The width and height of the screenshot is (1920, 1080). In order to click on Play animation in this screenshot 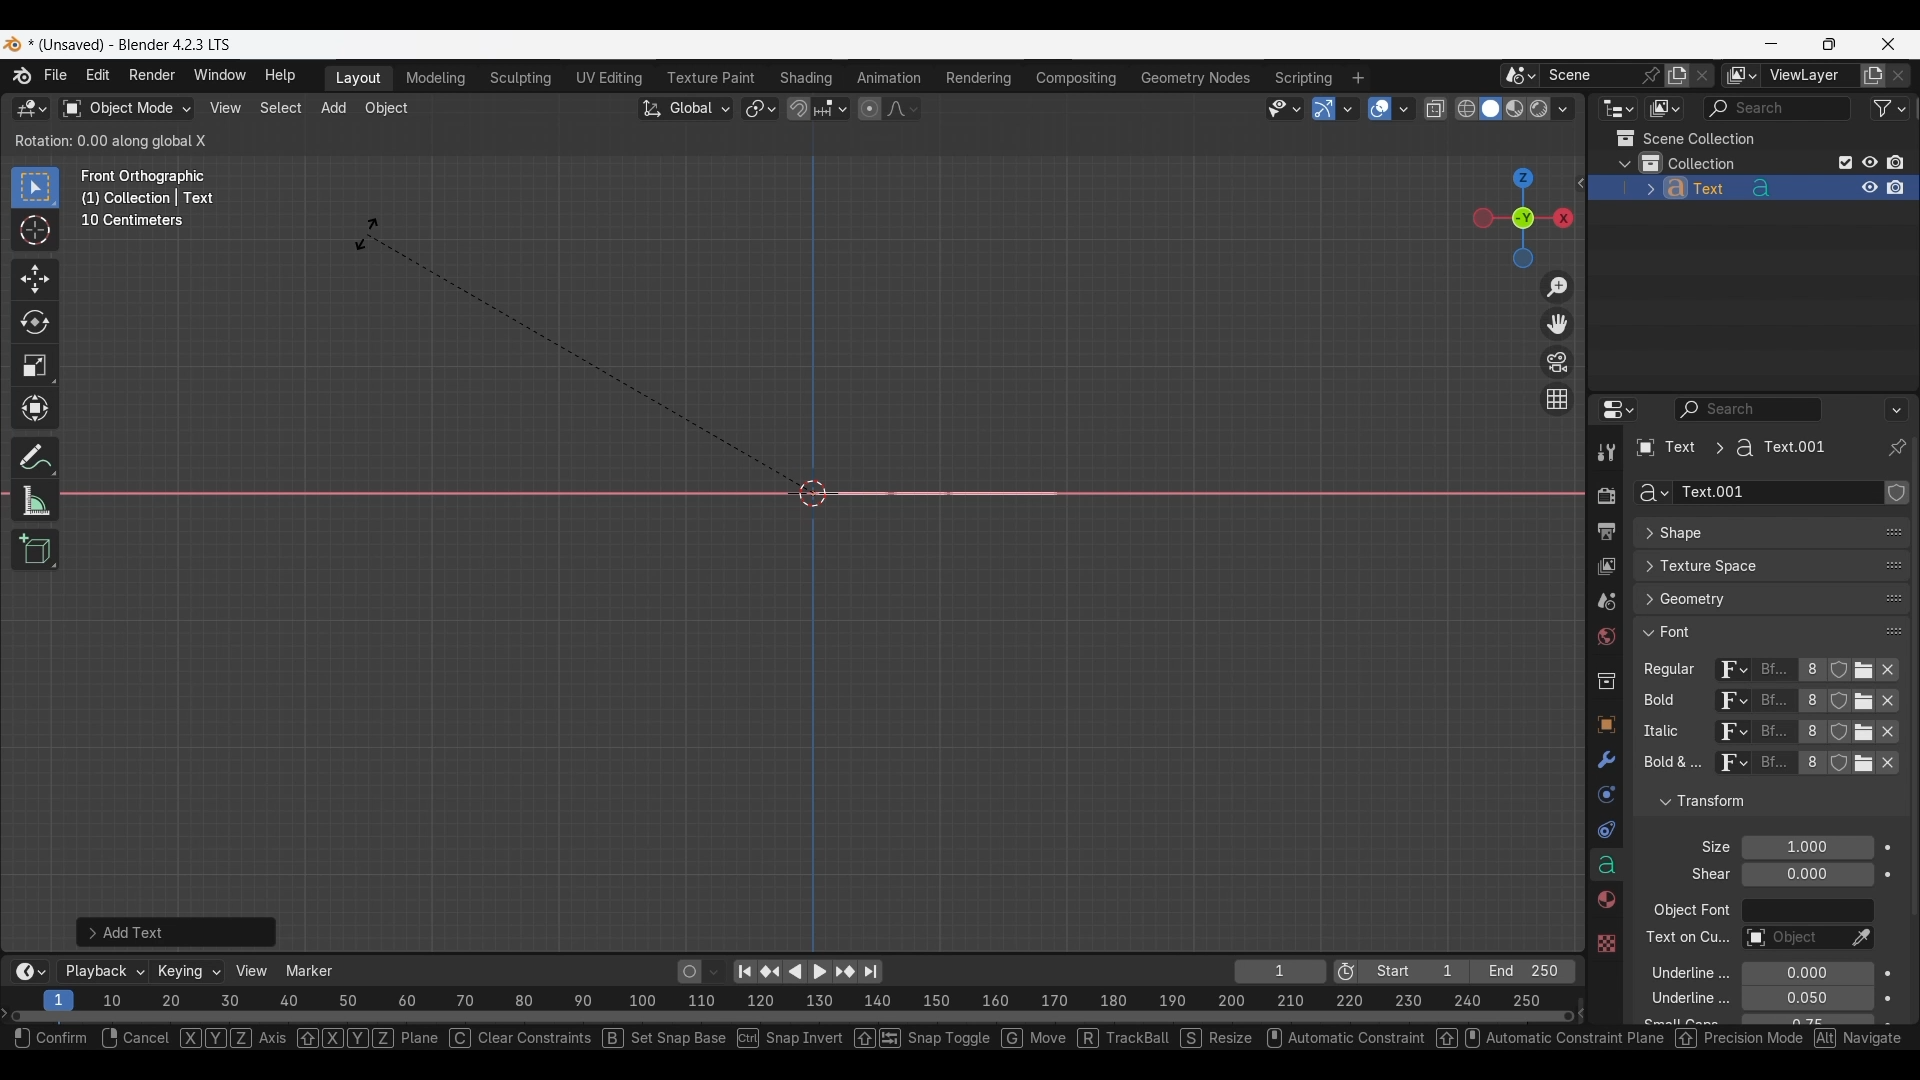, I will do `click(806, 972)`.